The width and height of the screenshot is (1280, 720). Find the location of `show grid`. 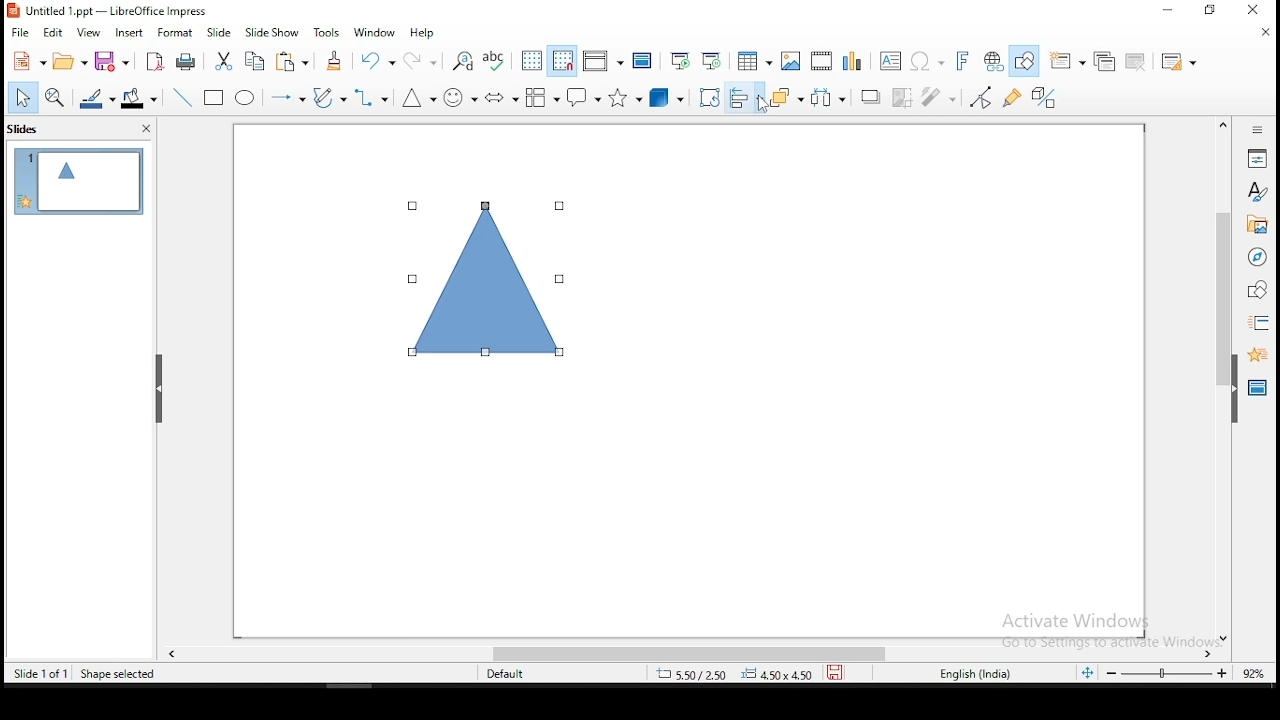

show grid is located at coordinates (531, 60).